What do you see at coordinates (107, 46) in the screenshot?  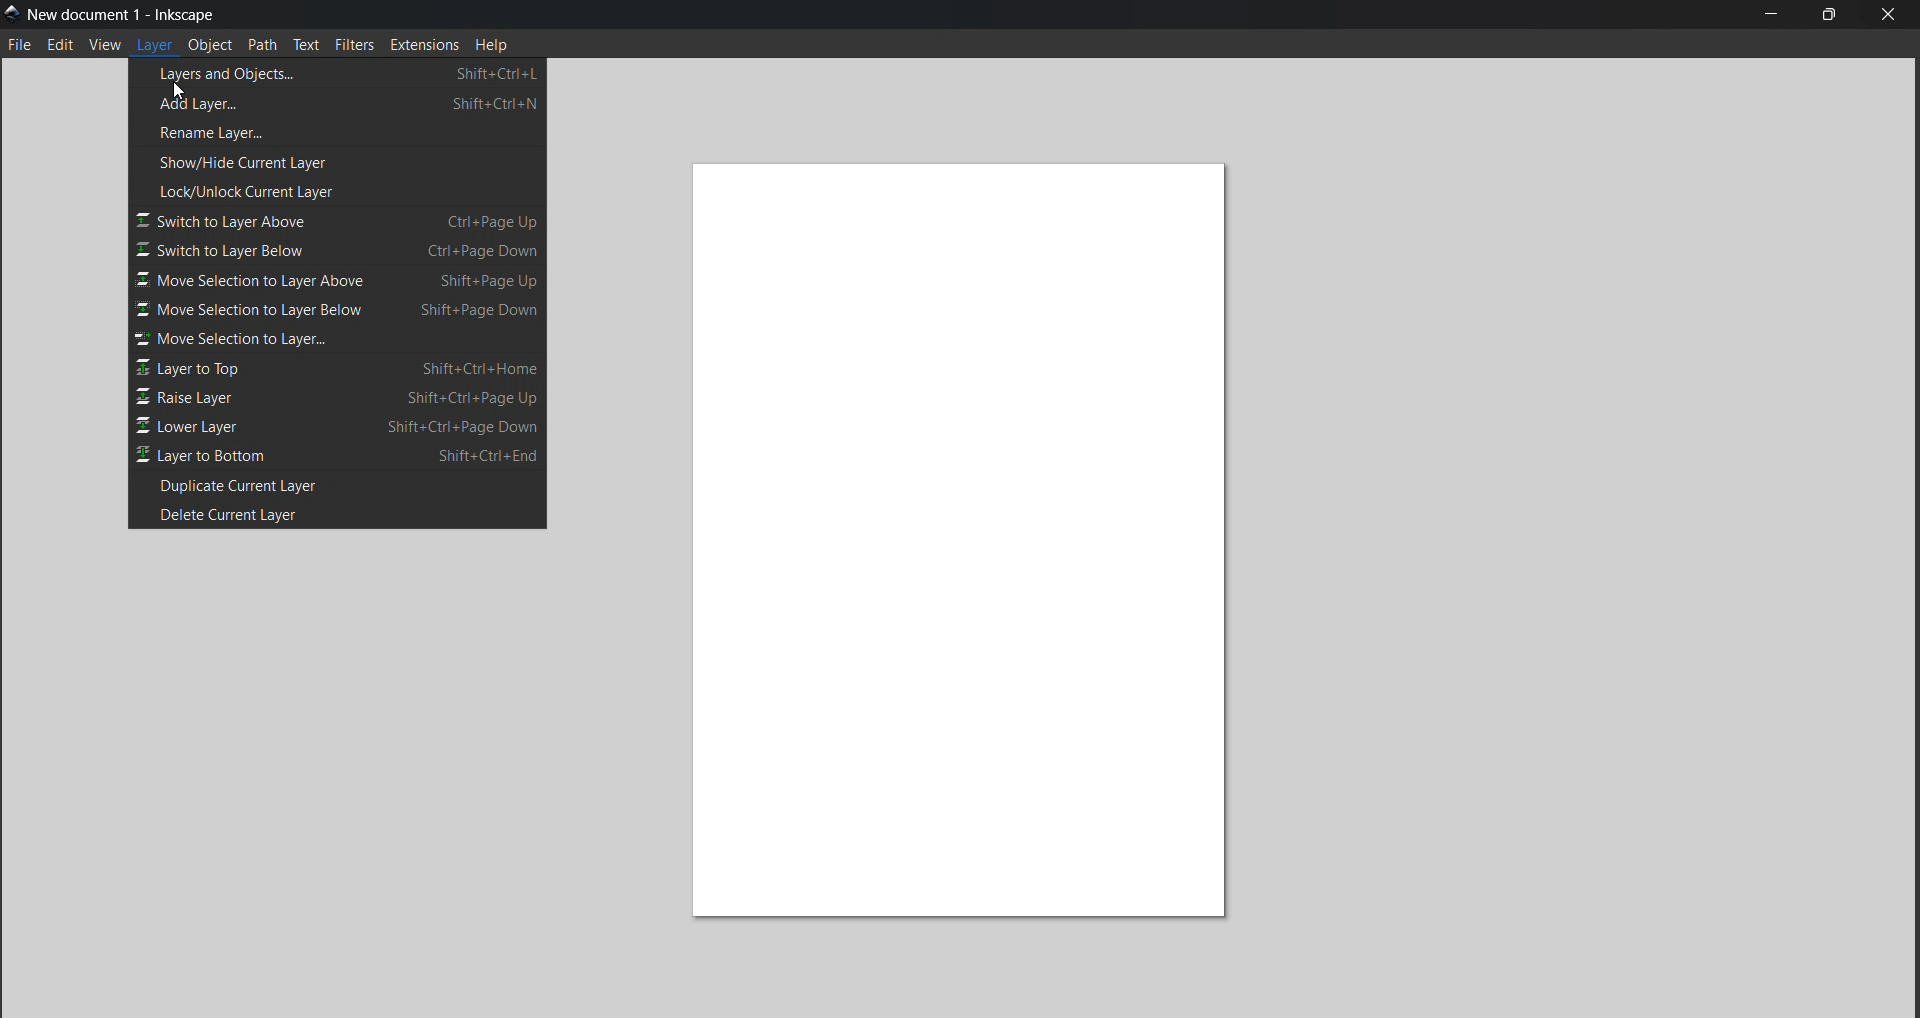 I see `view` at bounding box center [107, 46].